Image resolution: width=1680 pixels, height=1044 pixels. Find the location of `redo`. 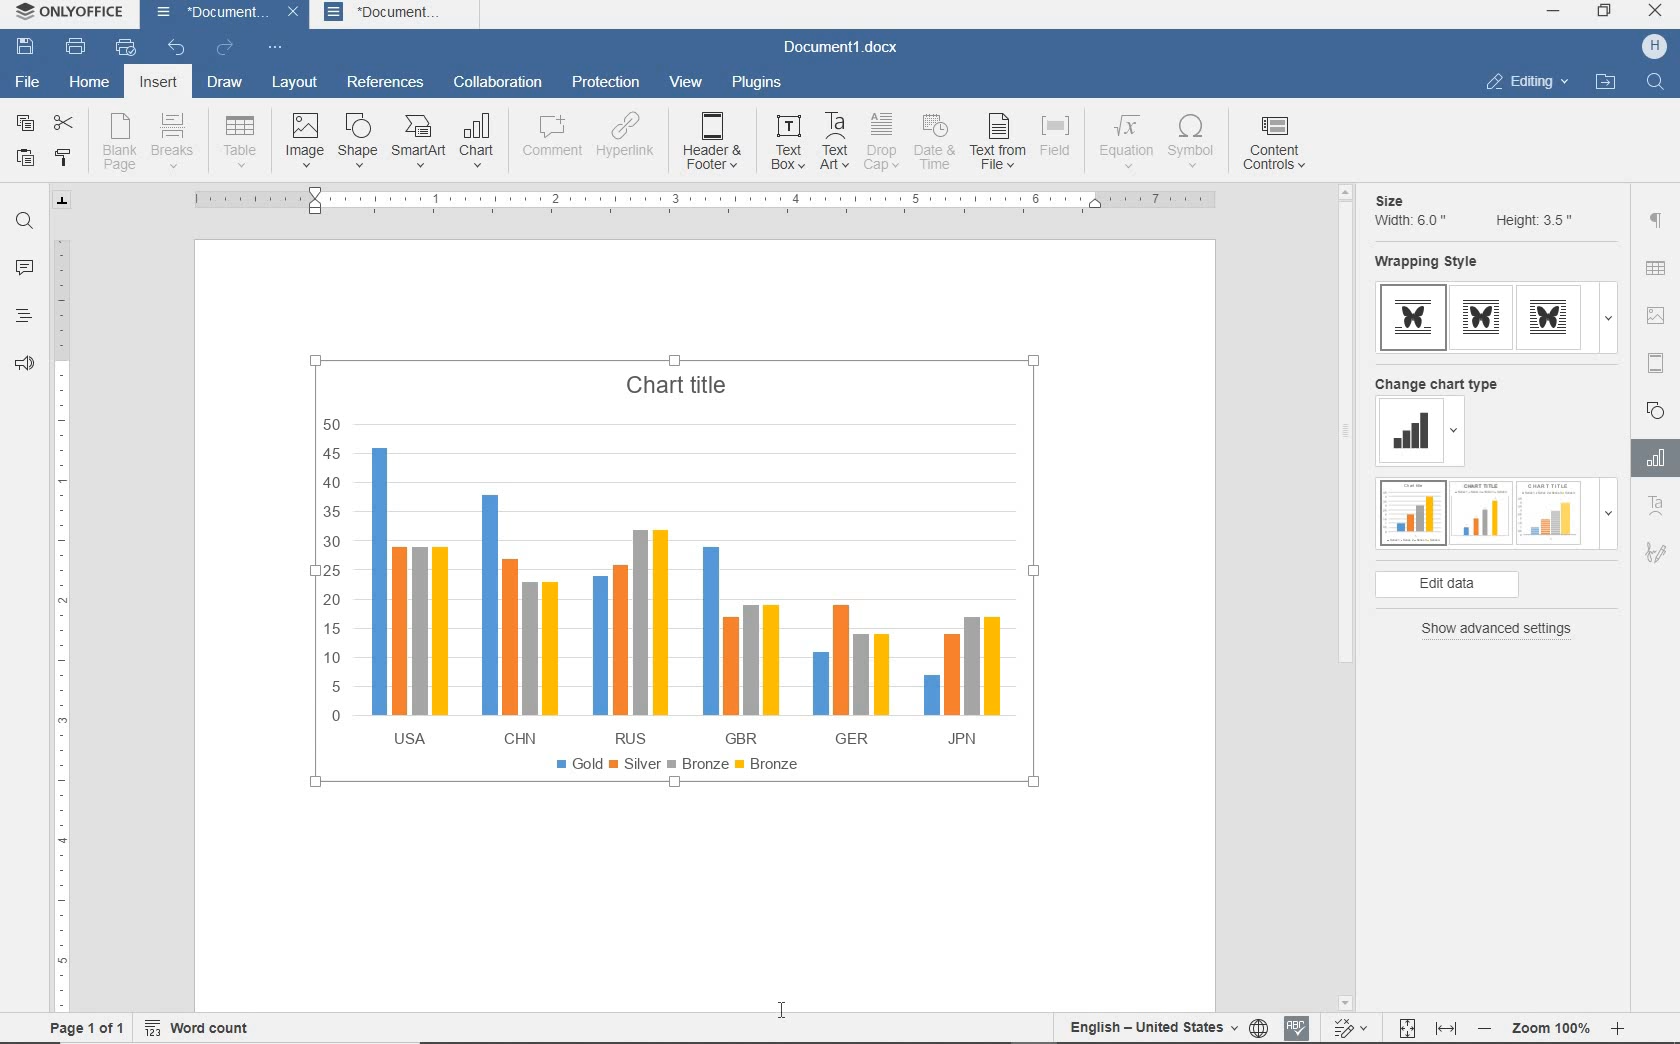

redo is located at coordinates (224, 49).